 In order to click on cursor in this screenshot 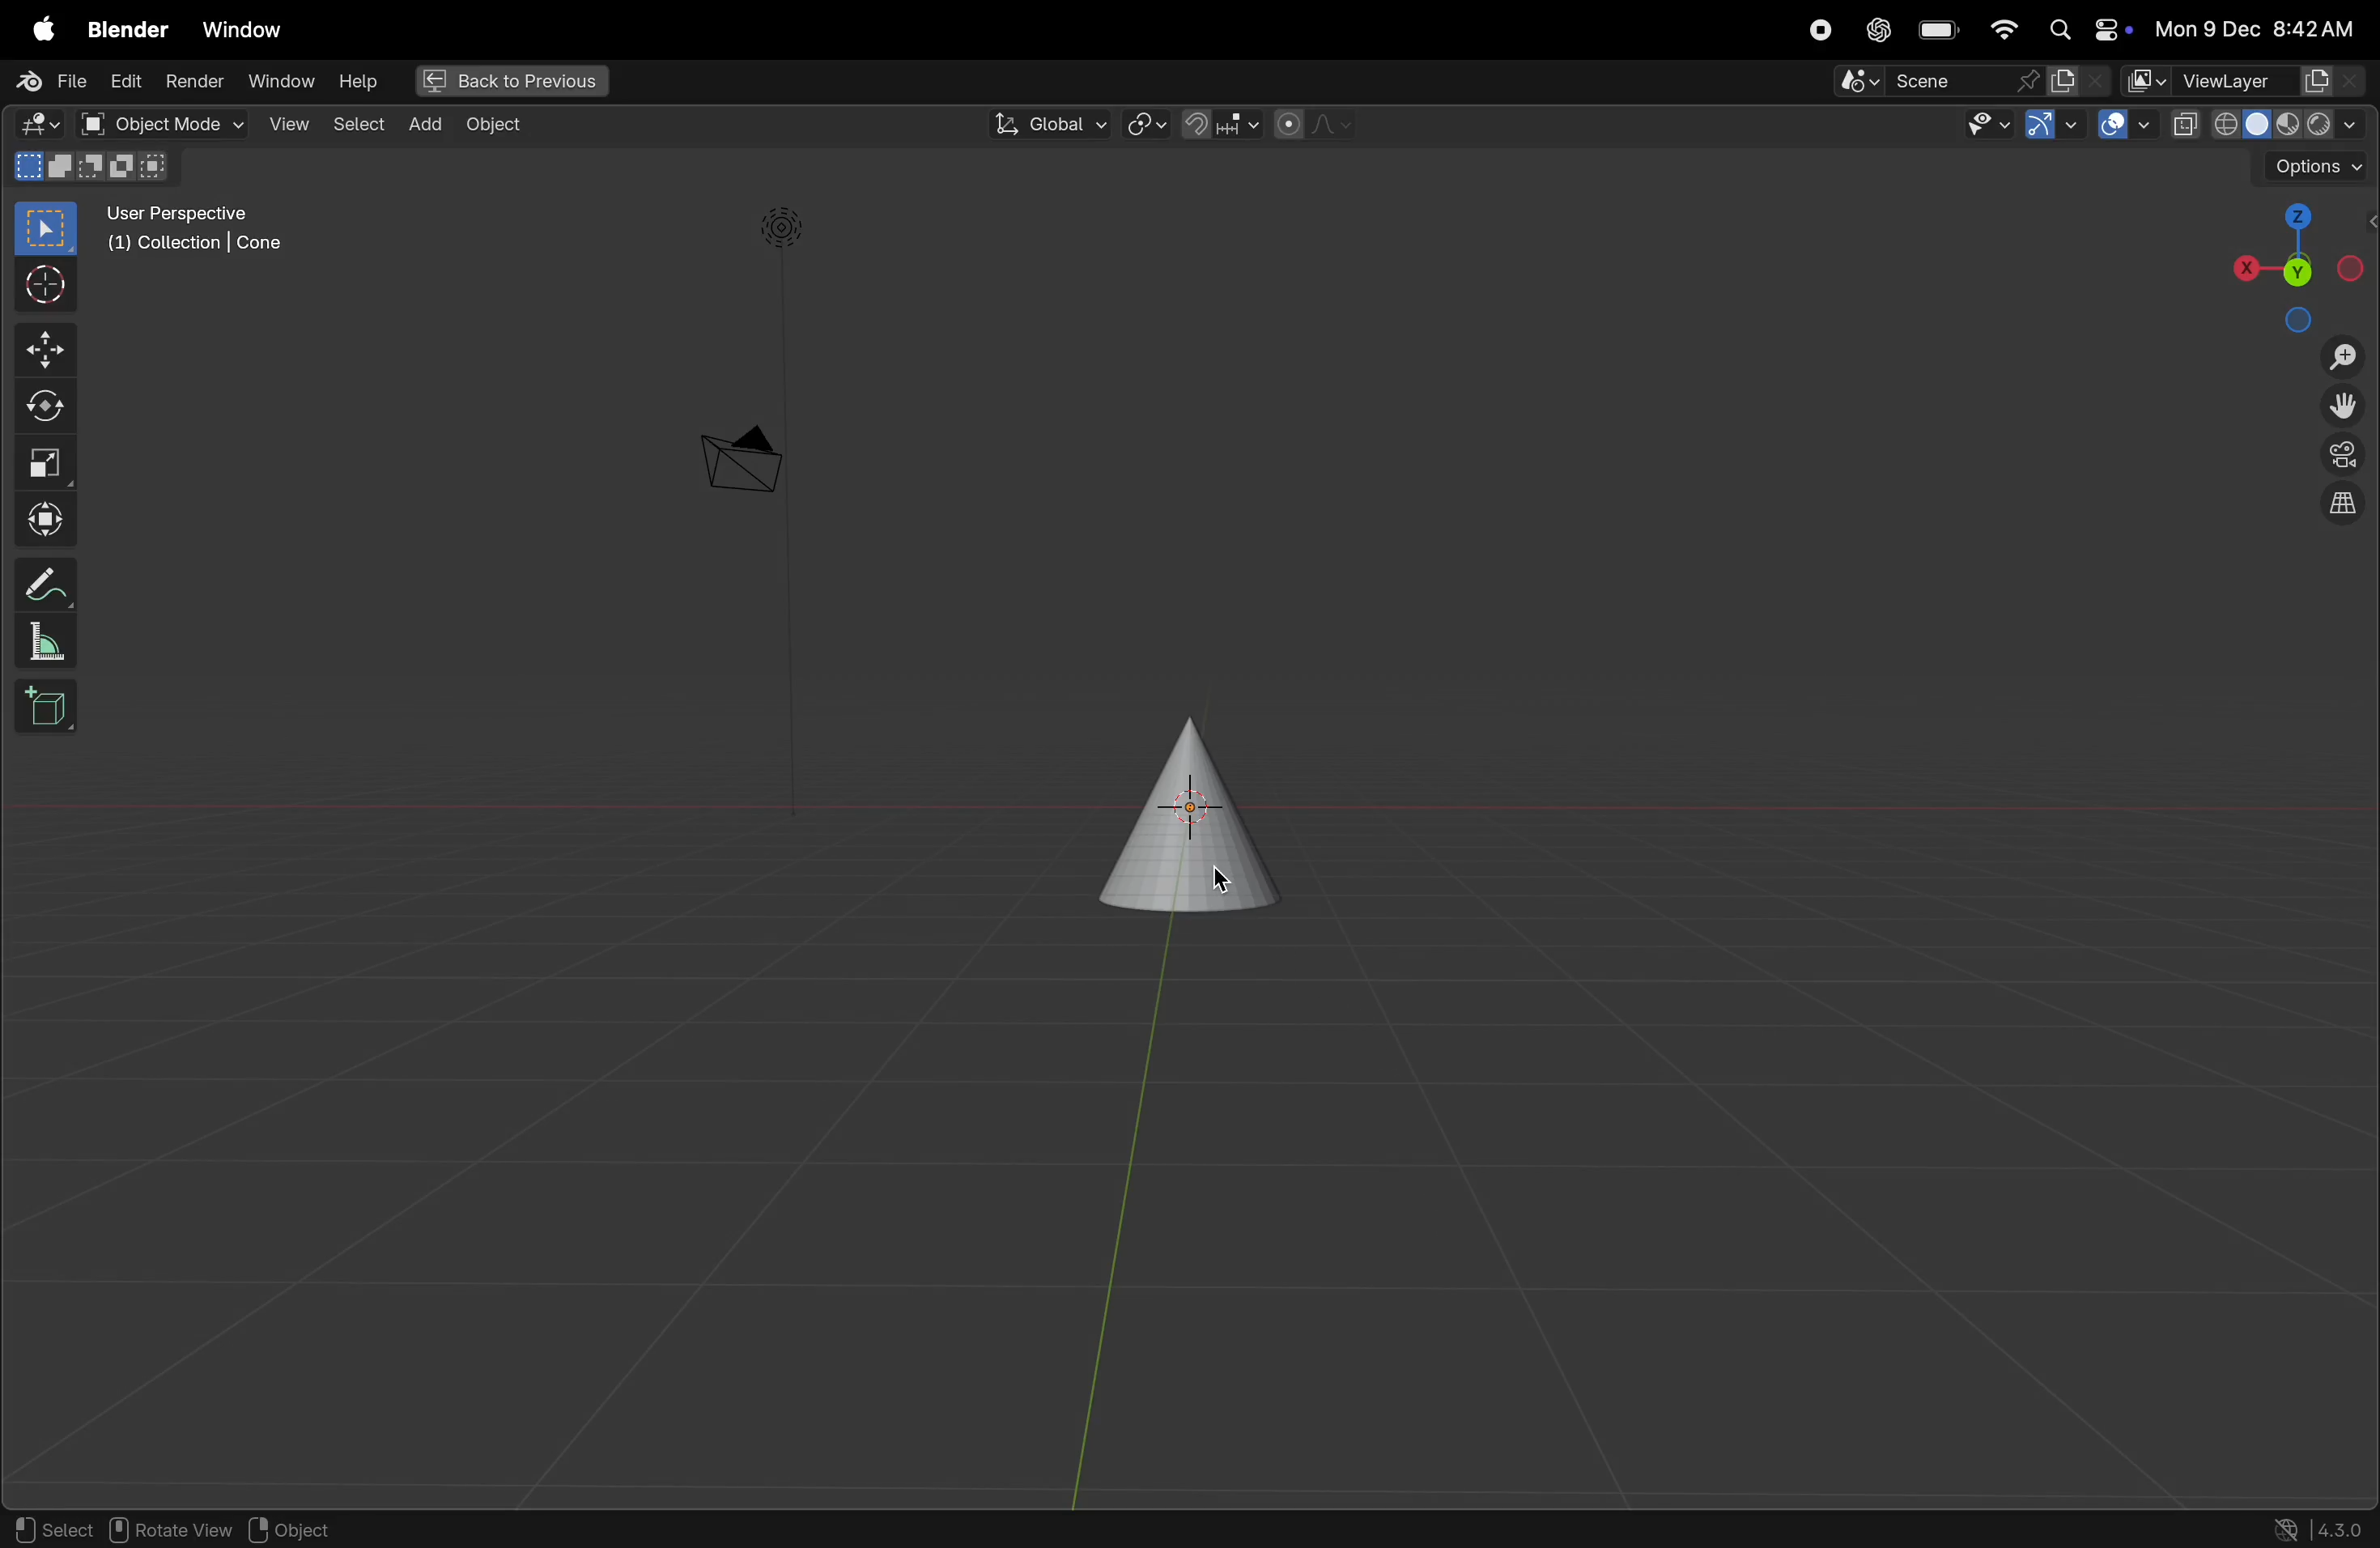, I will do `click(38, 285)`.